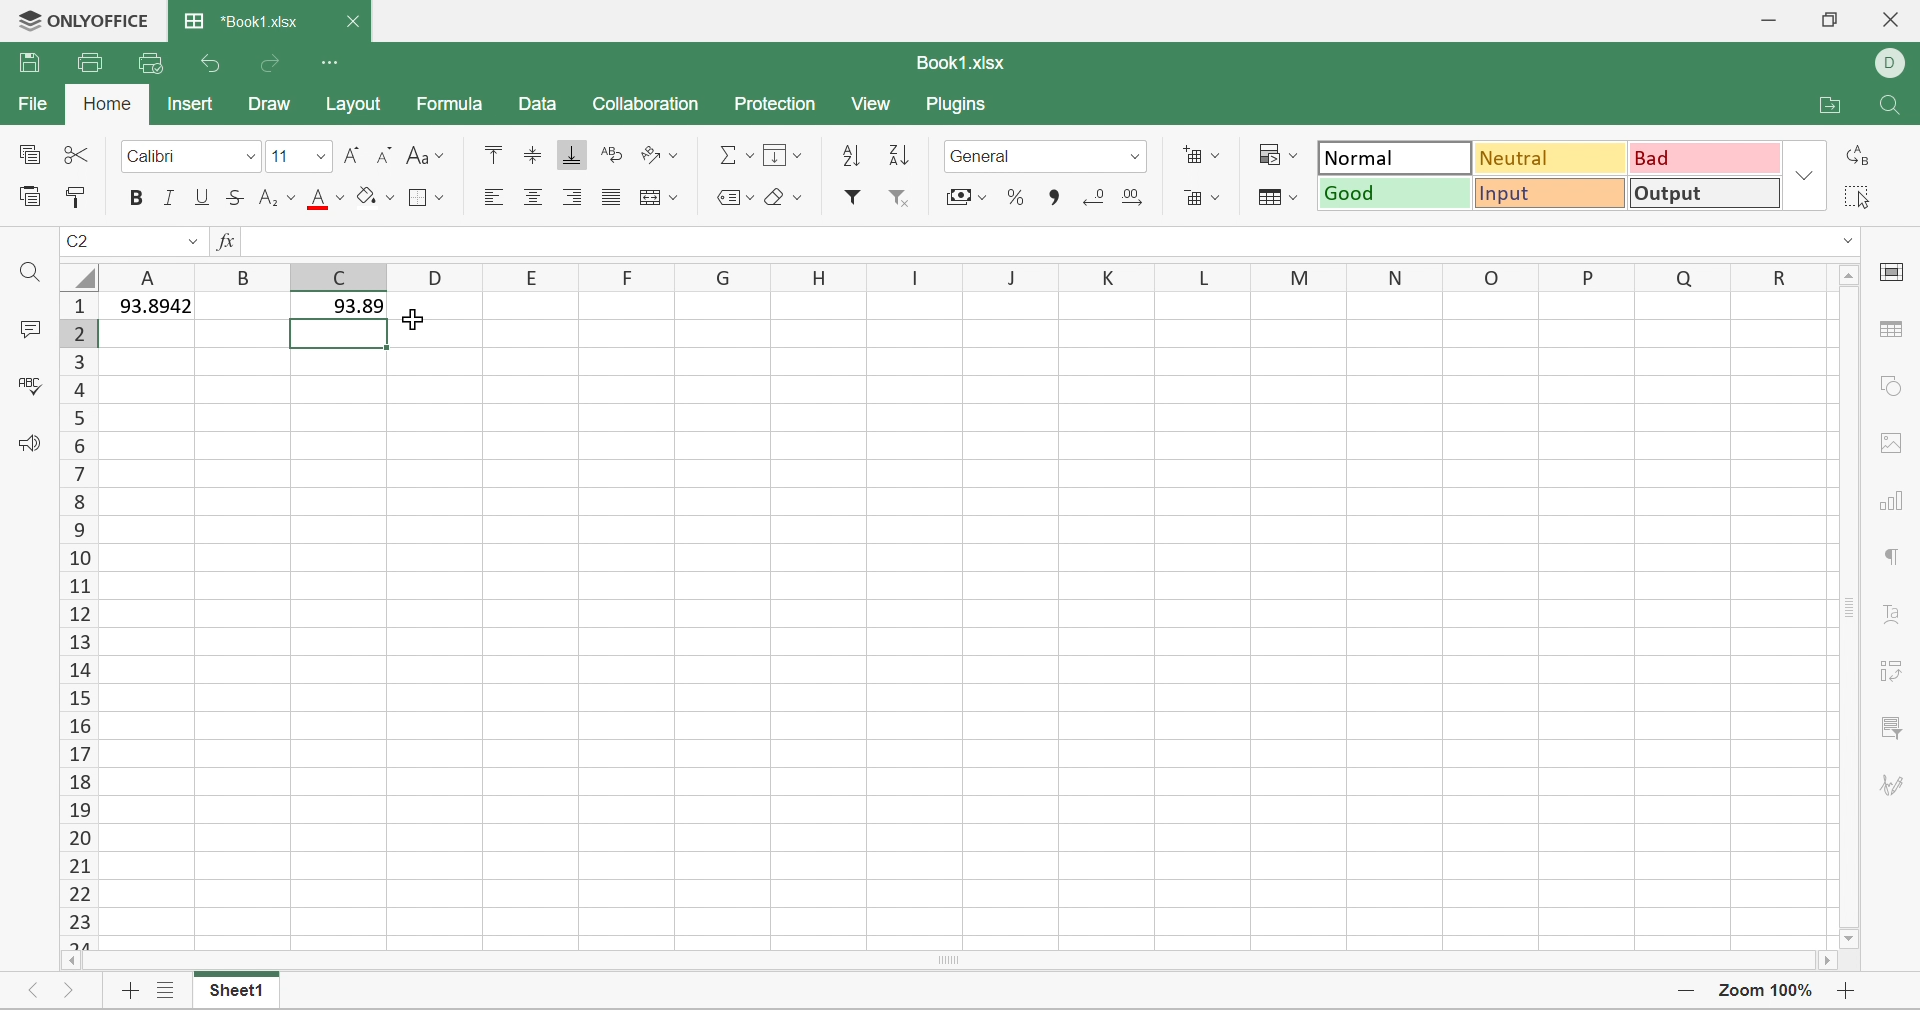  What do you see at coordinates (150, 303) in the screenshot?
I see `93.8942` at bounding box center [150, 303].